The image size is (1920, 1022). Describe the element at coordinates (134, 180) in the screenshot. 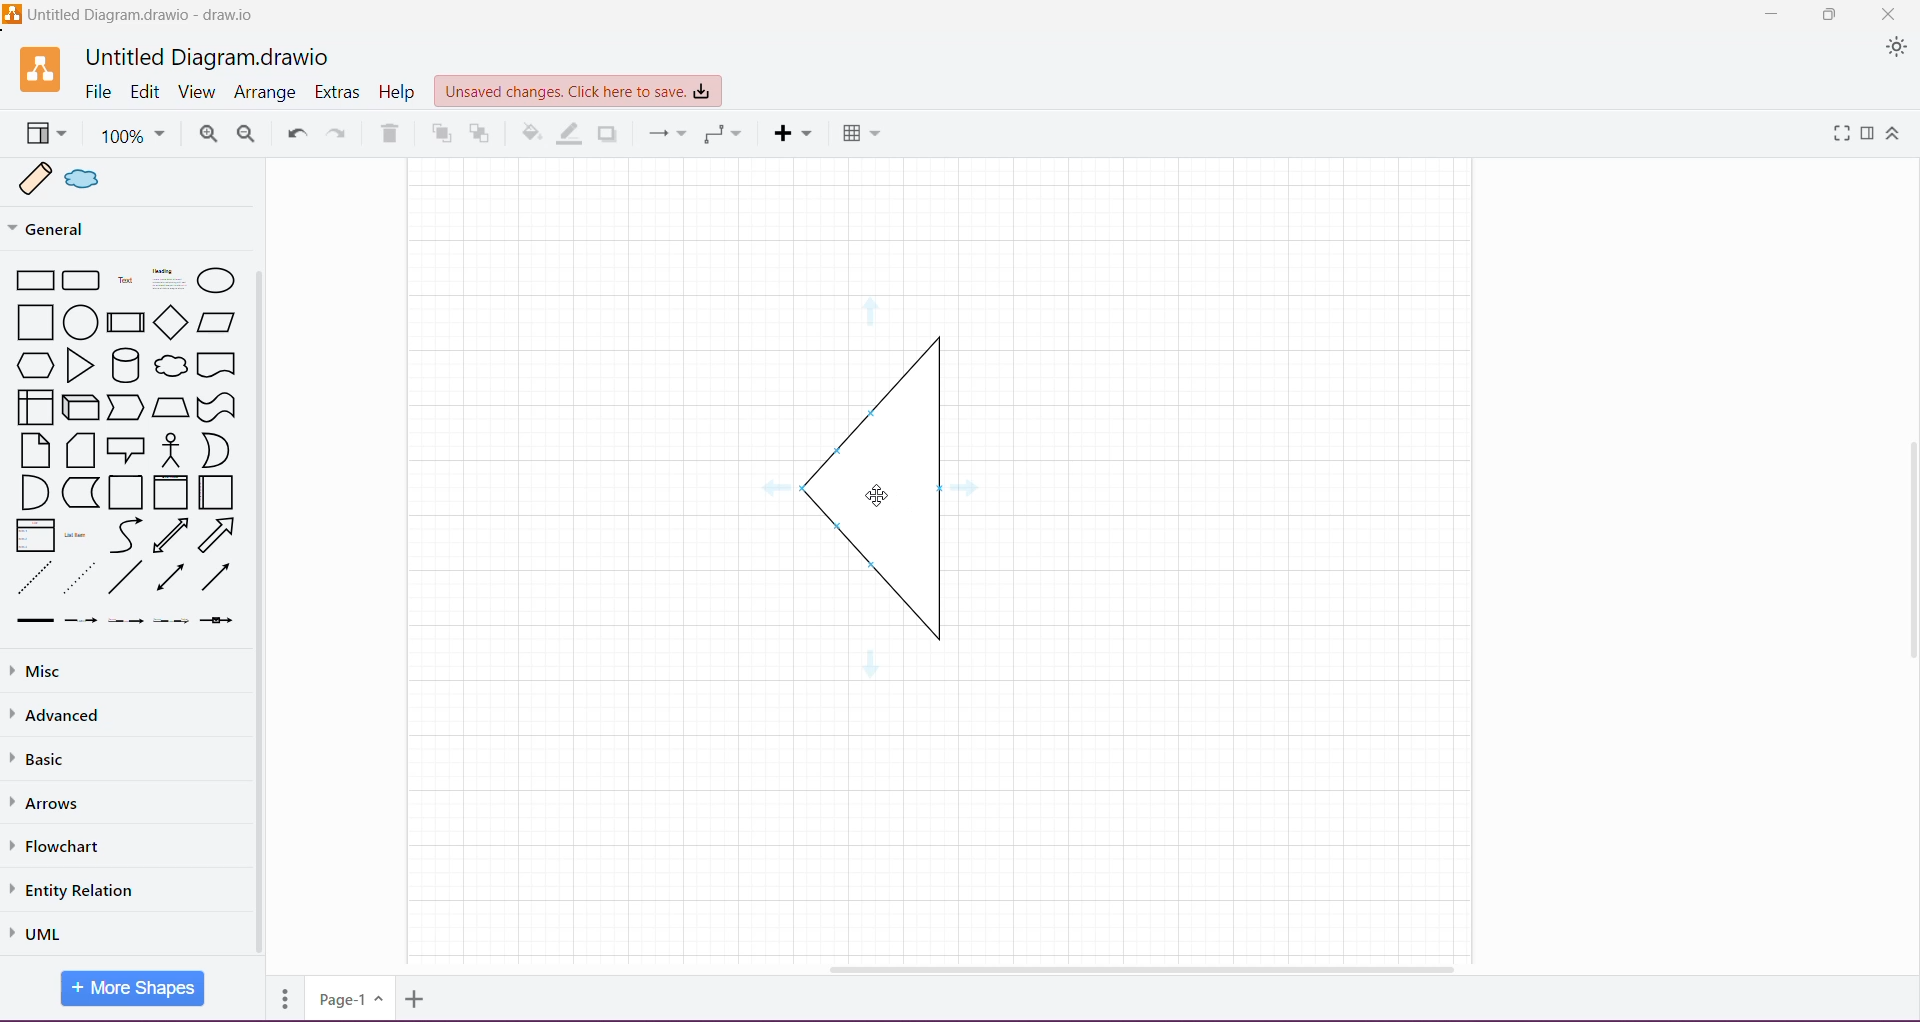

I see `Sample shapes in Scratchpad` at that location.